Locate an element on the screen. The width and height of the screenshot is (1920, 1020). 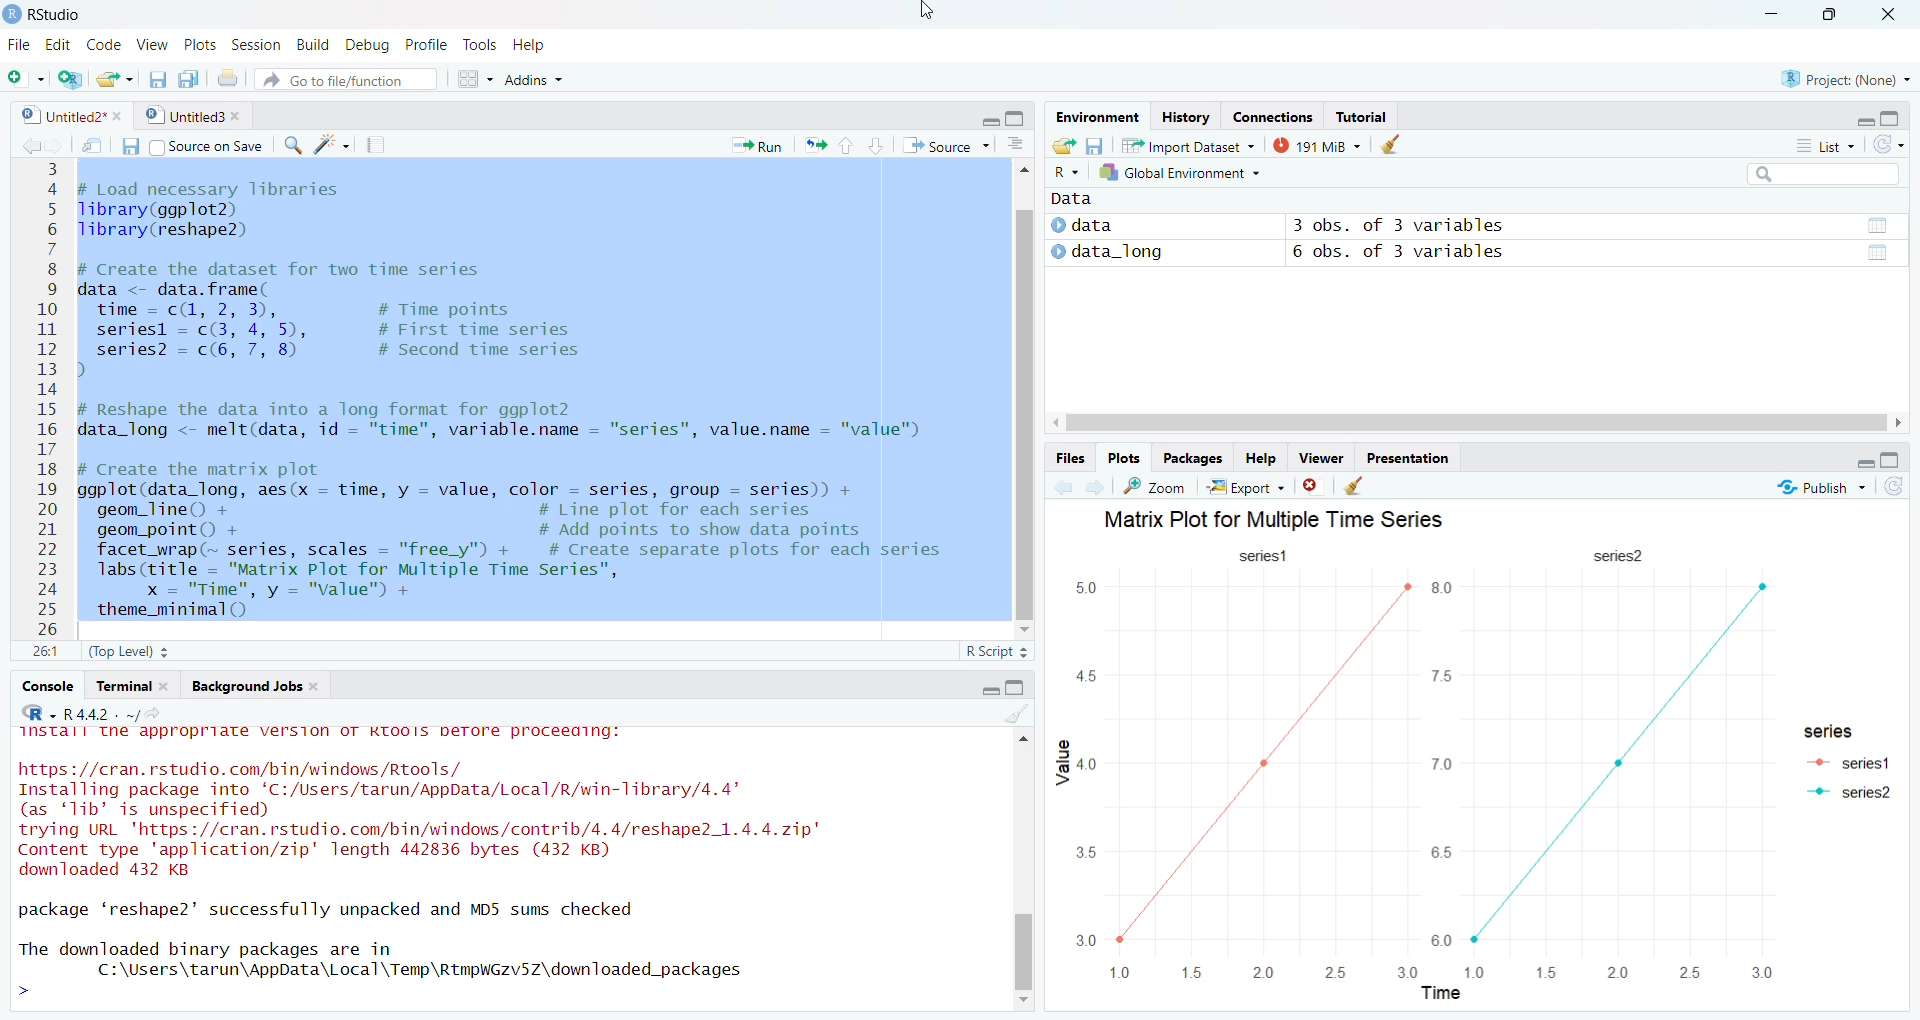
code tools is located at coordinates (332, 145).